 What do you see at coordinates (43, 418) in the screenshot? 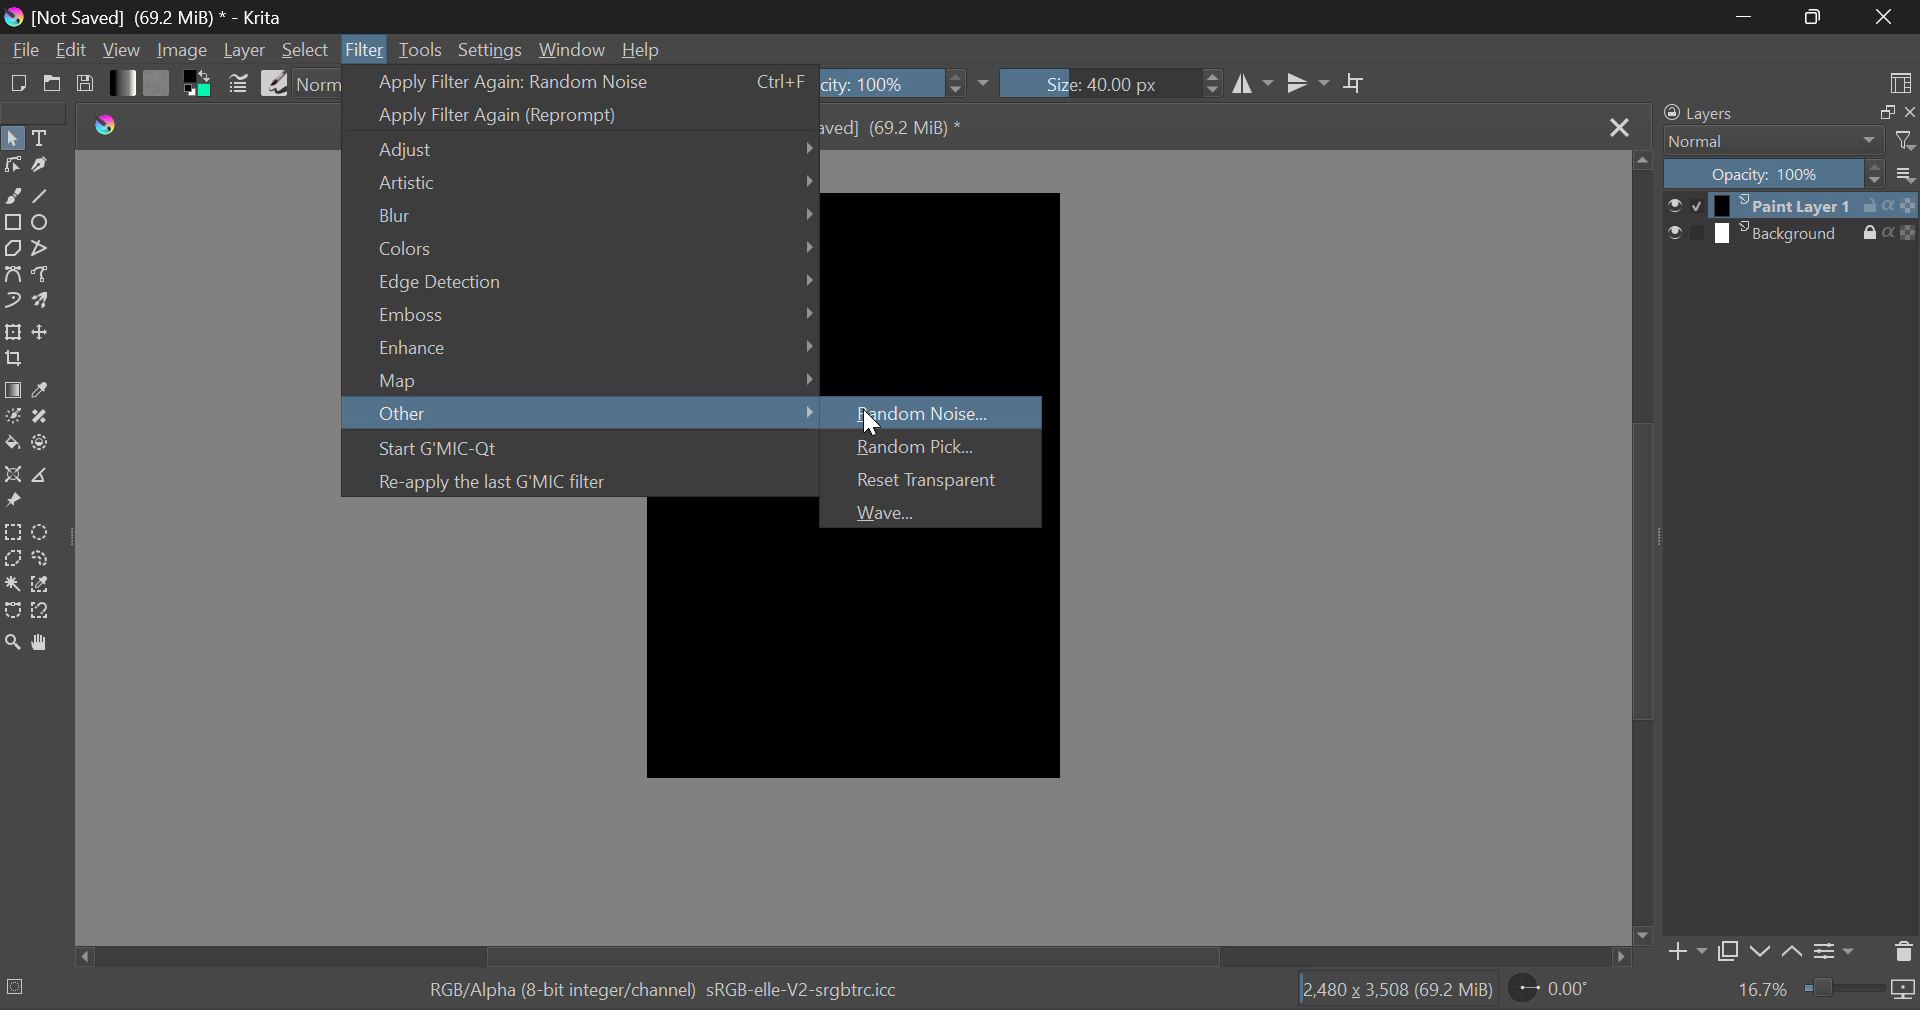
I see `Smart Patch Tool` at bounding box center [43, 418].